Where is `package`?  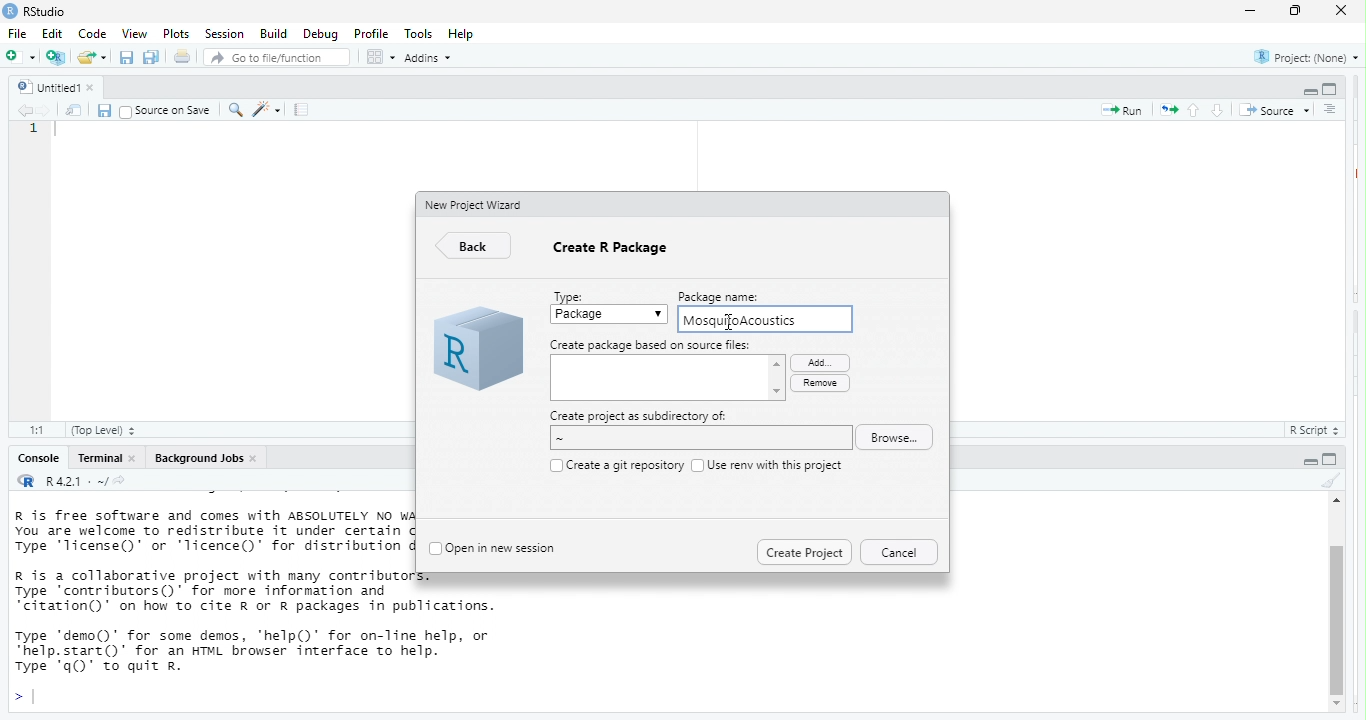 package is located at coordinates (610, 316).